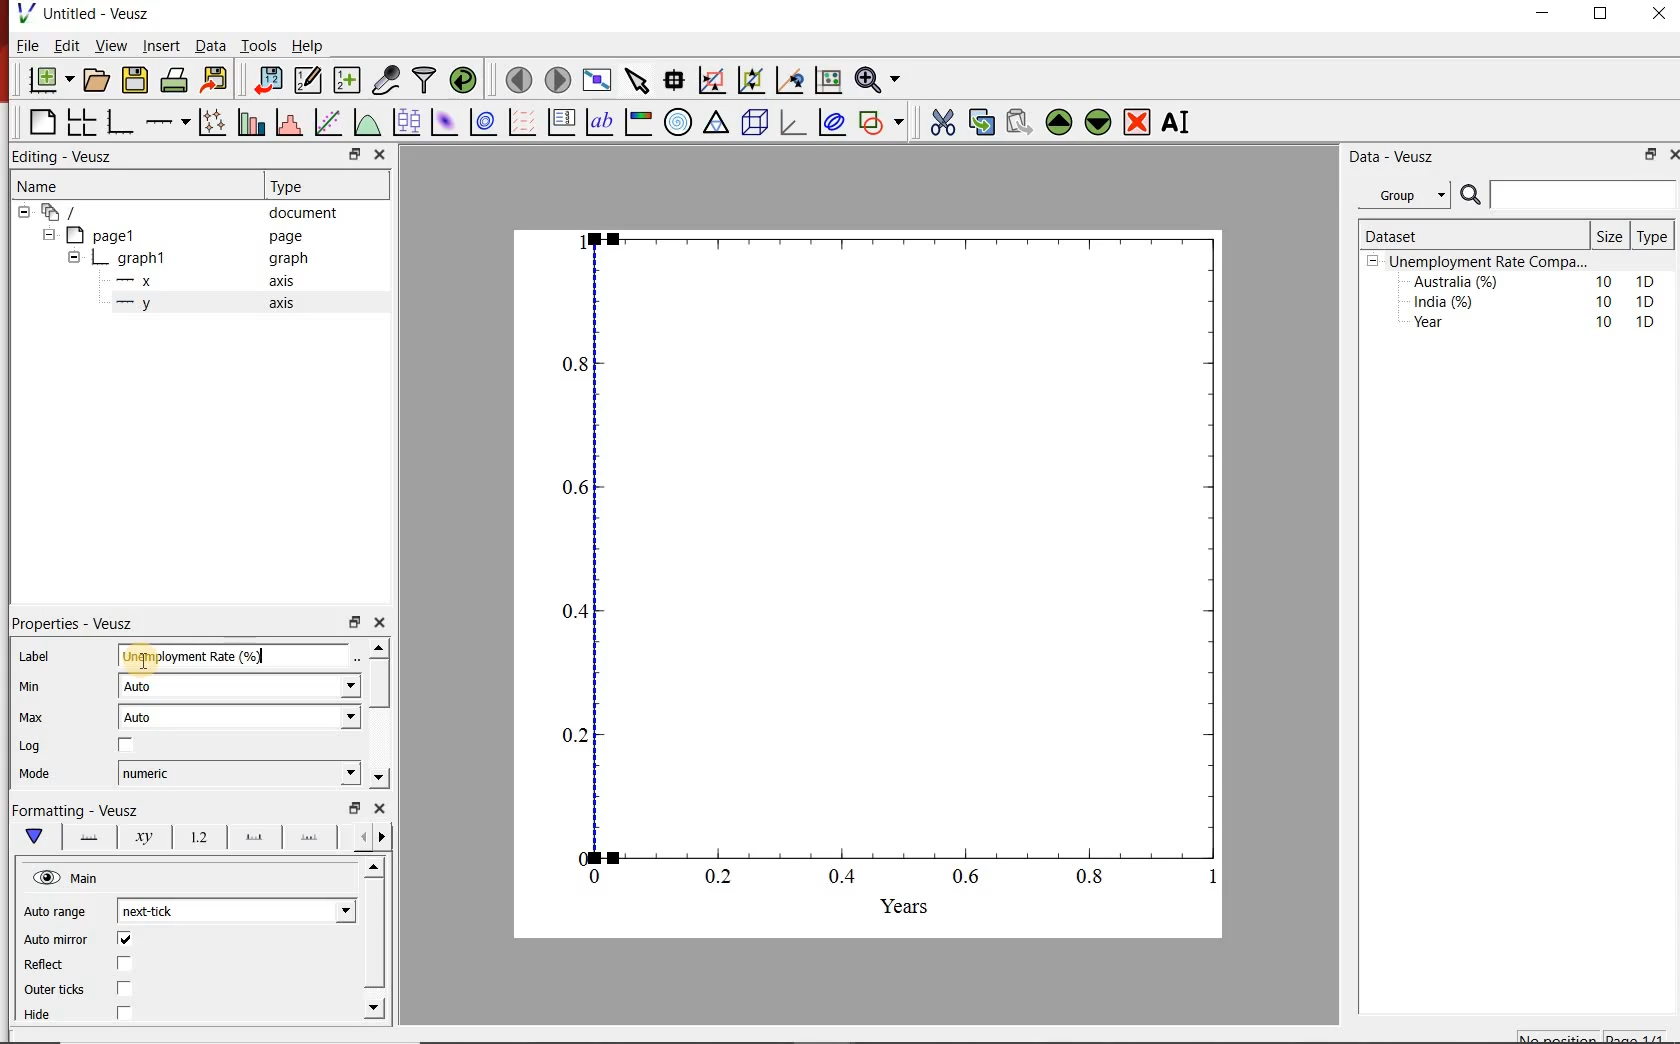 Image resolution: width=1680 pixels, height=1044 pixels. I want to click on plot key, so click(560, 123).